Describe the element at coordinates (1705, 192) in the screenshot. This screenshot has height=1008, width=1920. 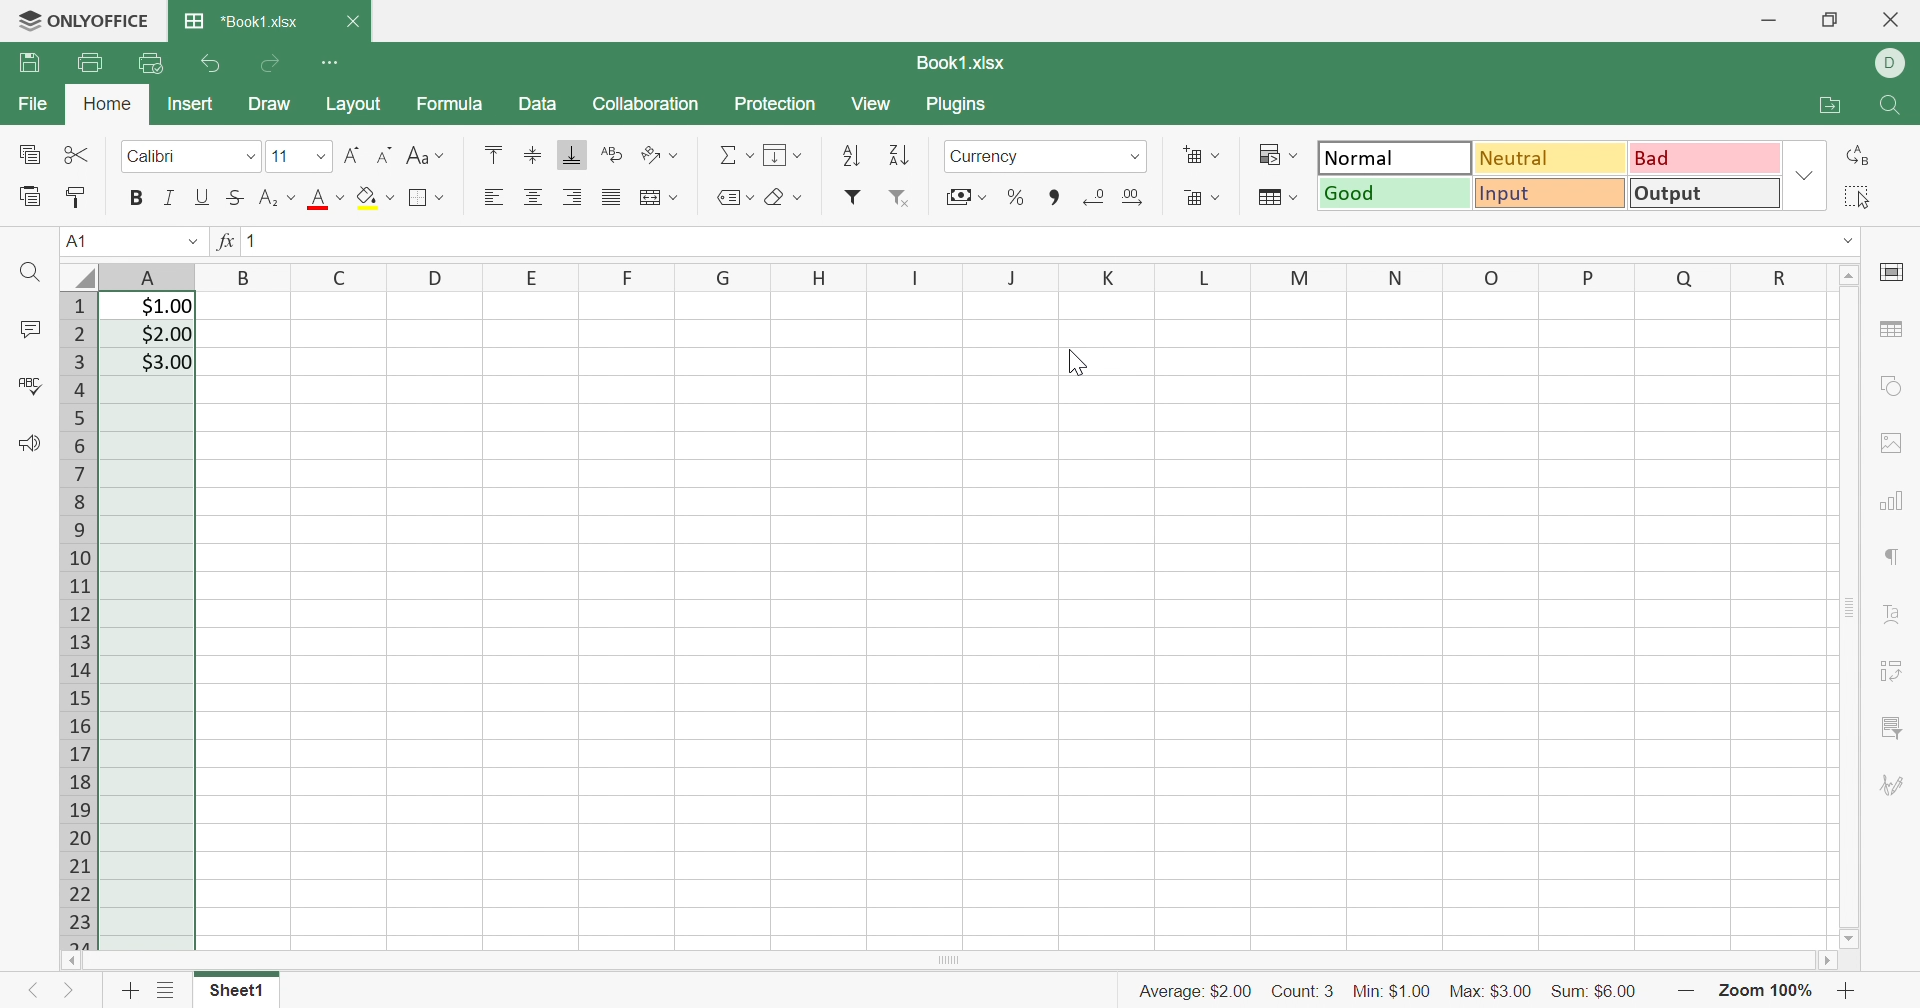
I see `Output` at that location.